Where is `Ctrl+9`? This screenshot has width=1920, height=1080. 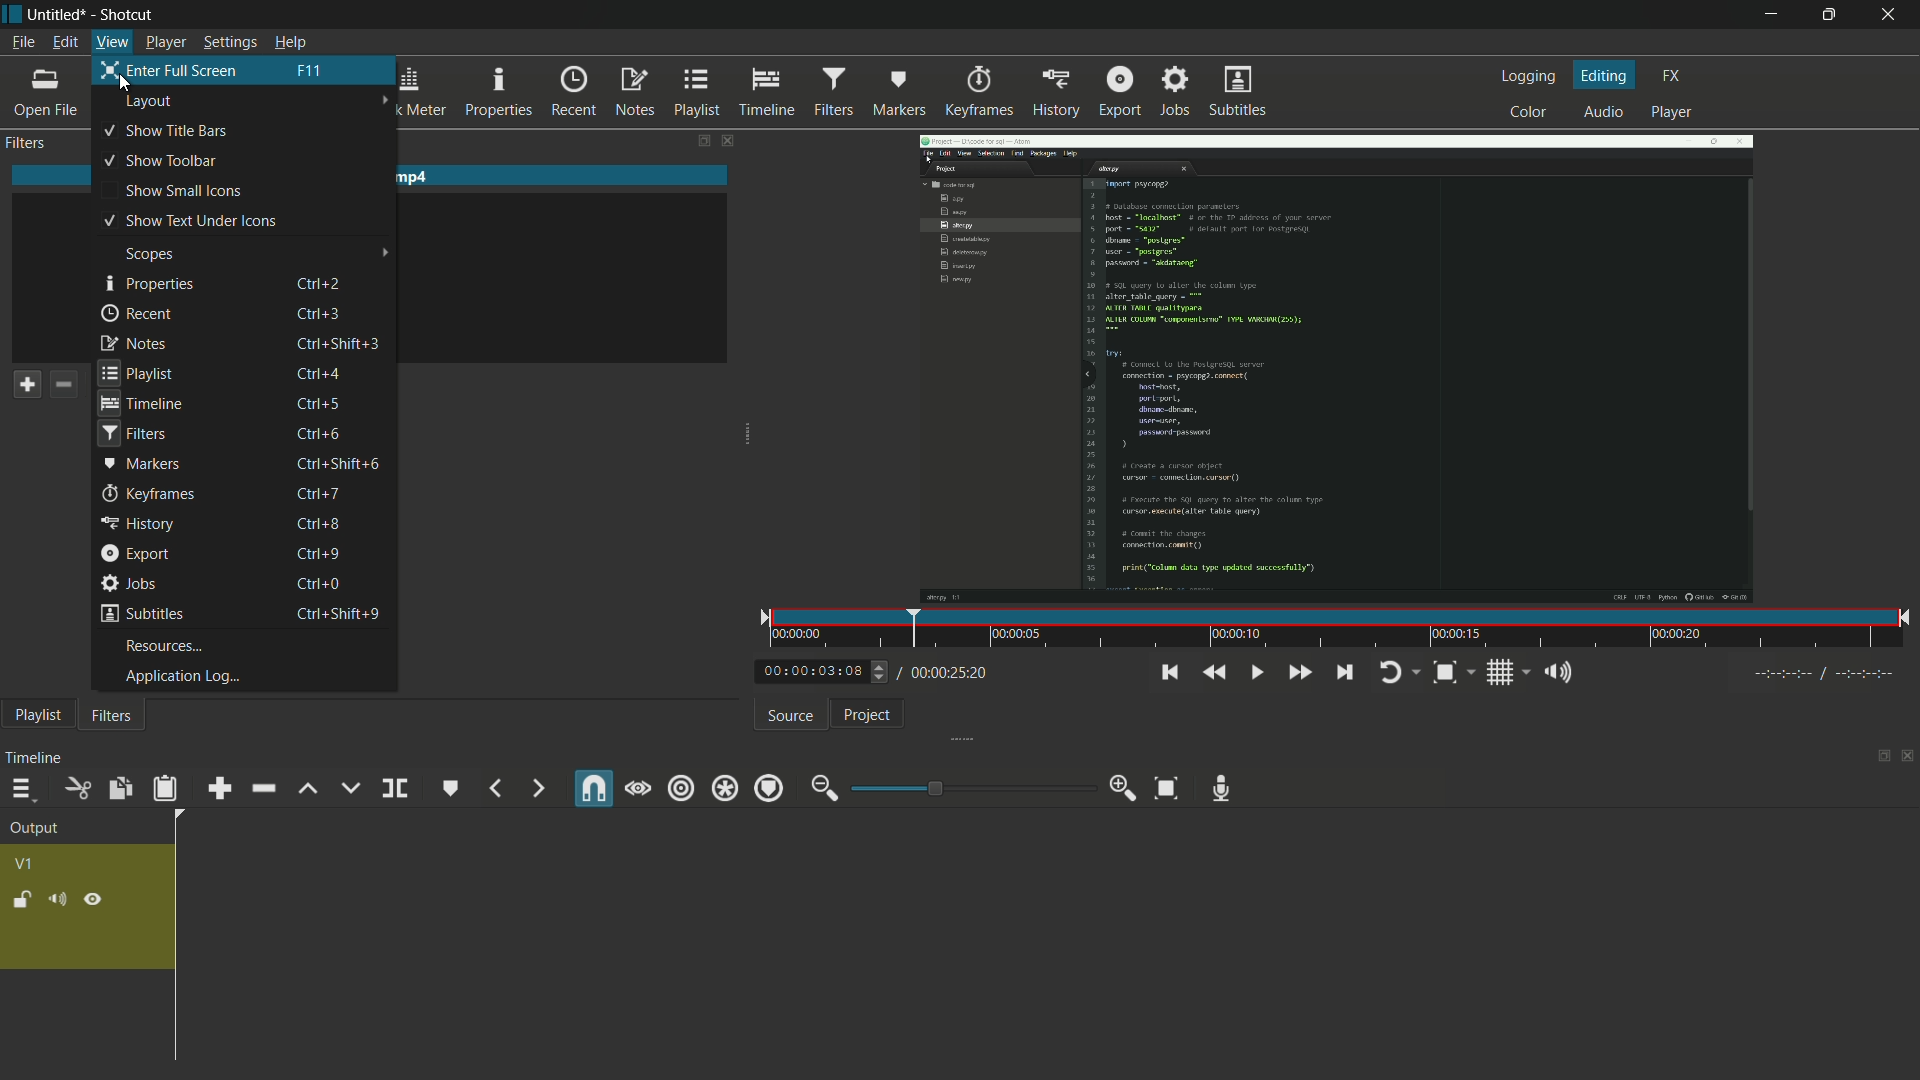 Ctrl+9 is located at coordinates (321, 553).